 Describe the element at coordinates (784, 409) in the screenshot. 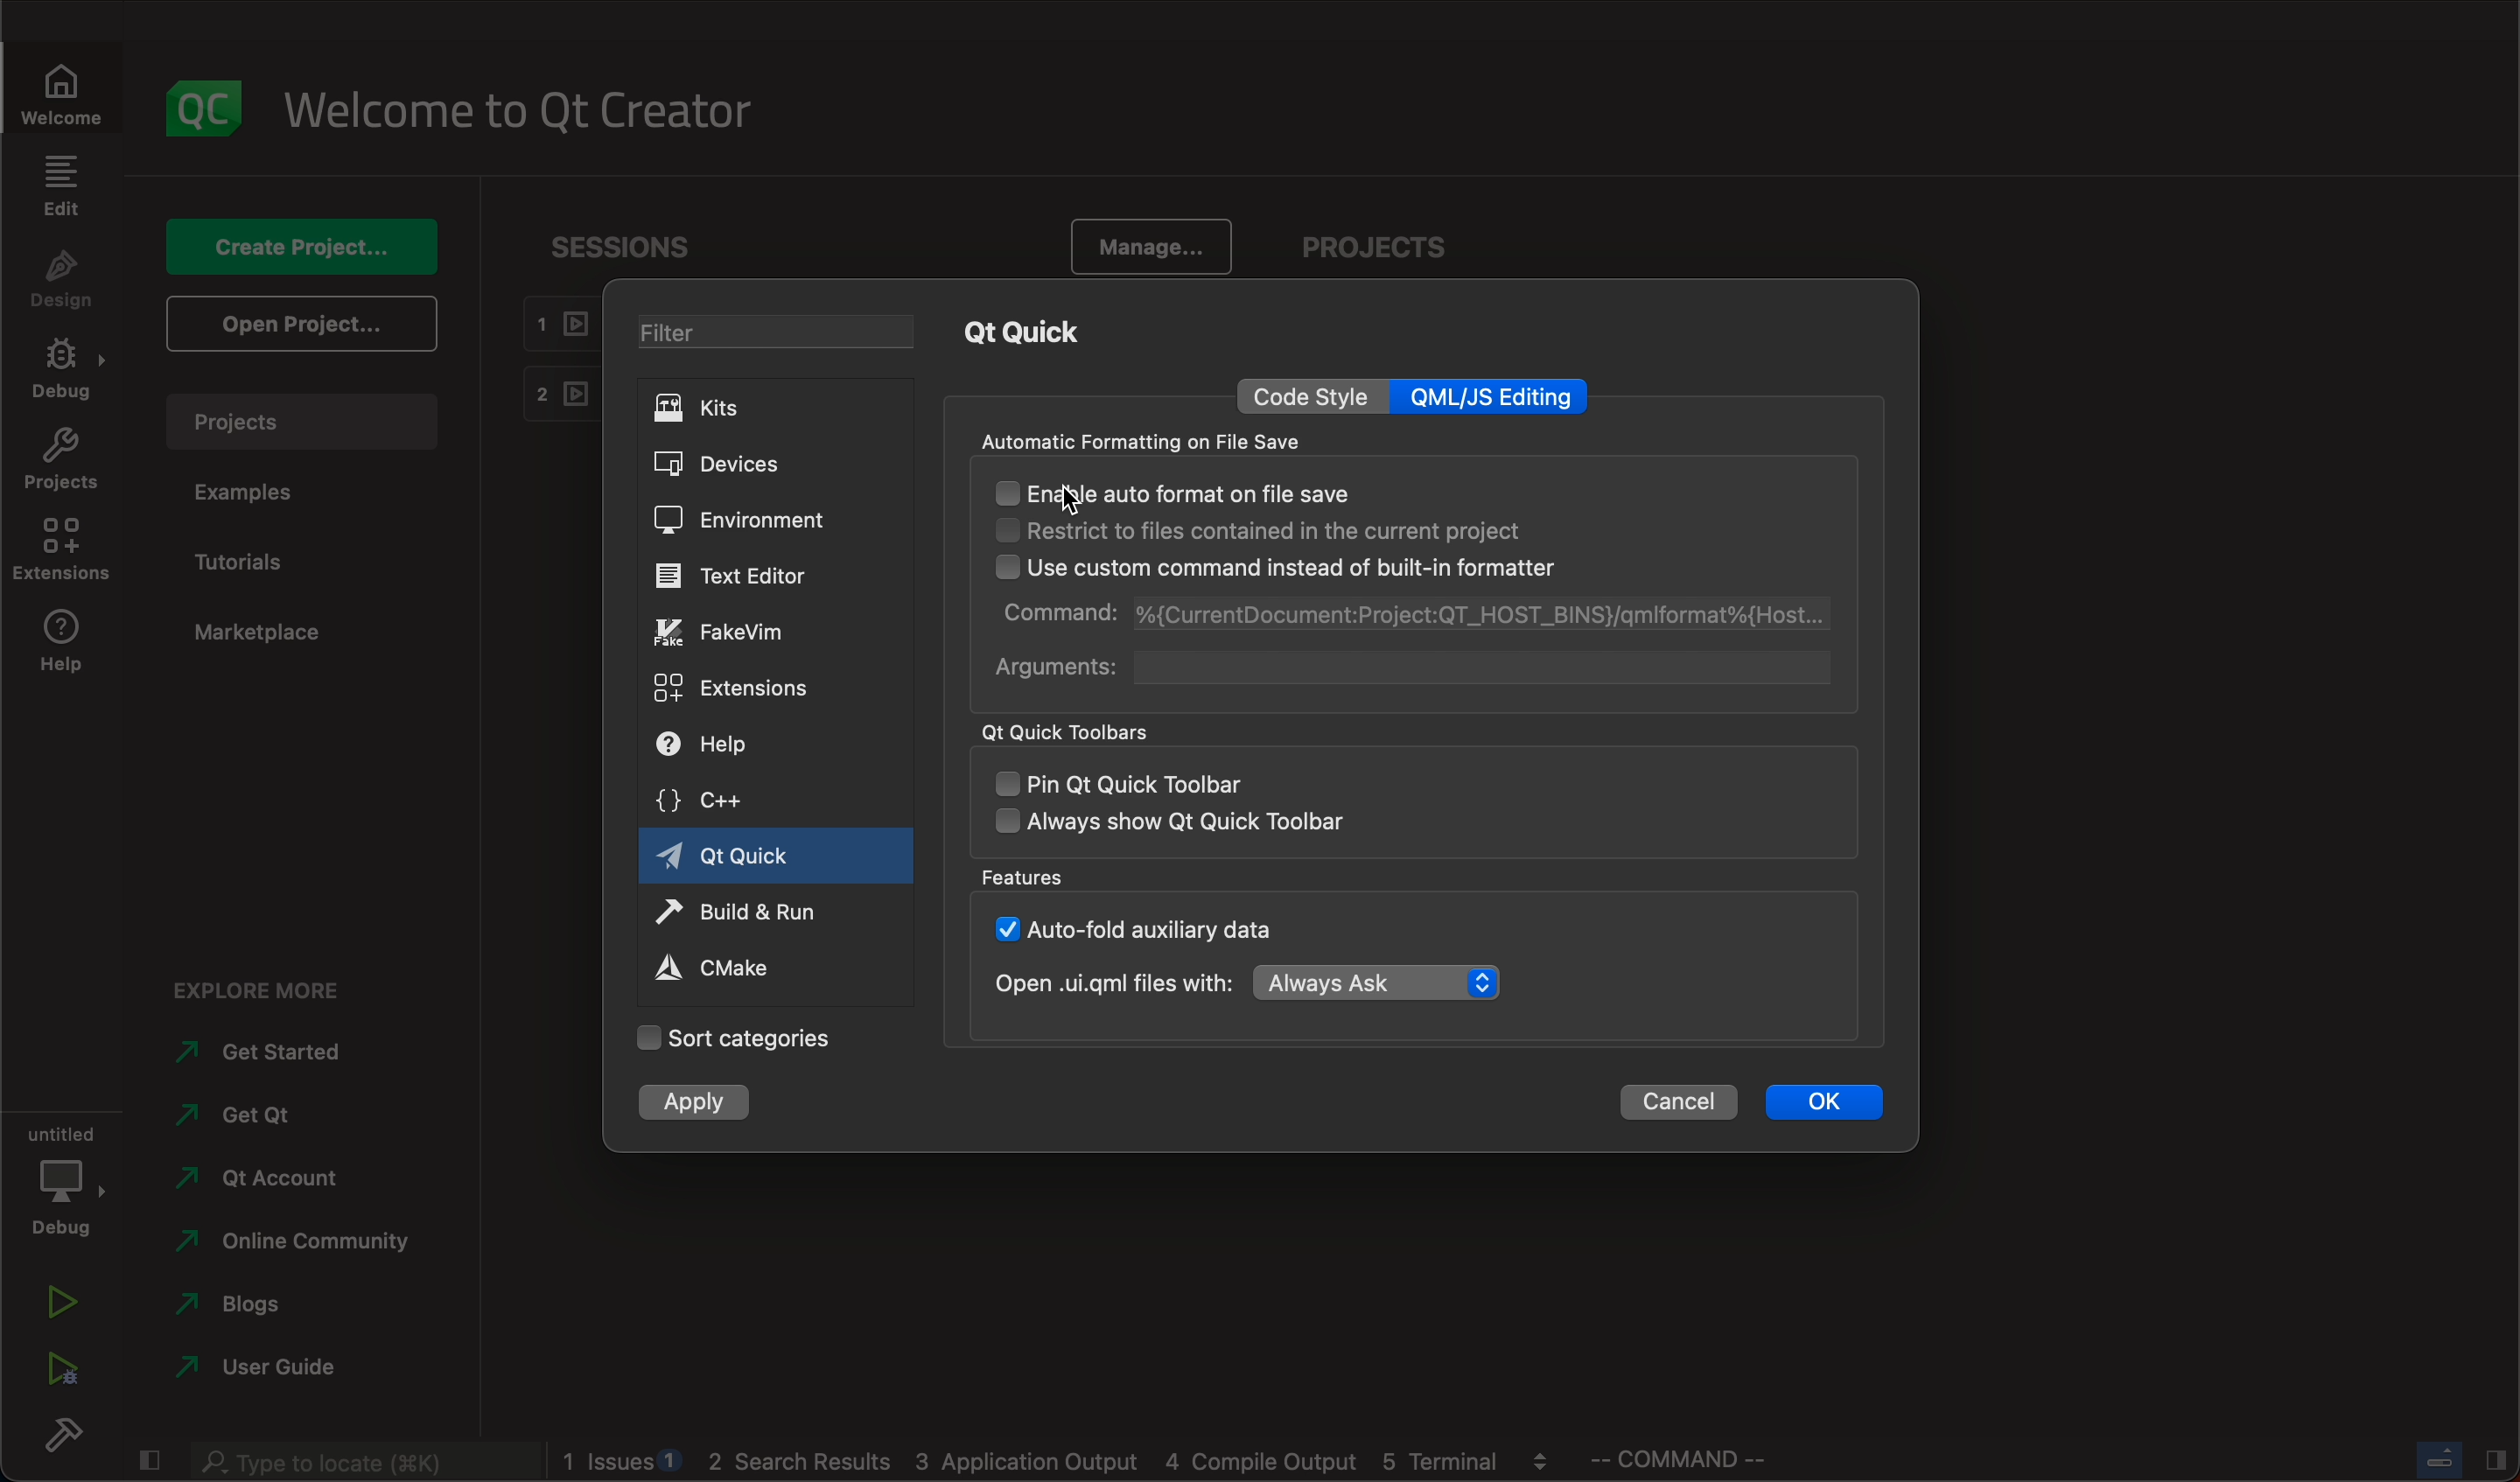

I see `kits` at that location.